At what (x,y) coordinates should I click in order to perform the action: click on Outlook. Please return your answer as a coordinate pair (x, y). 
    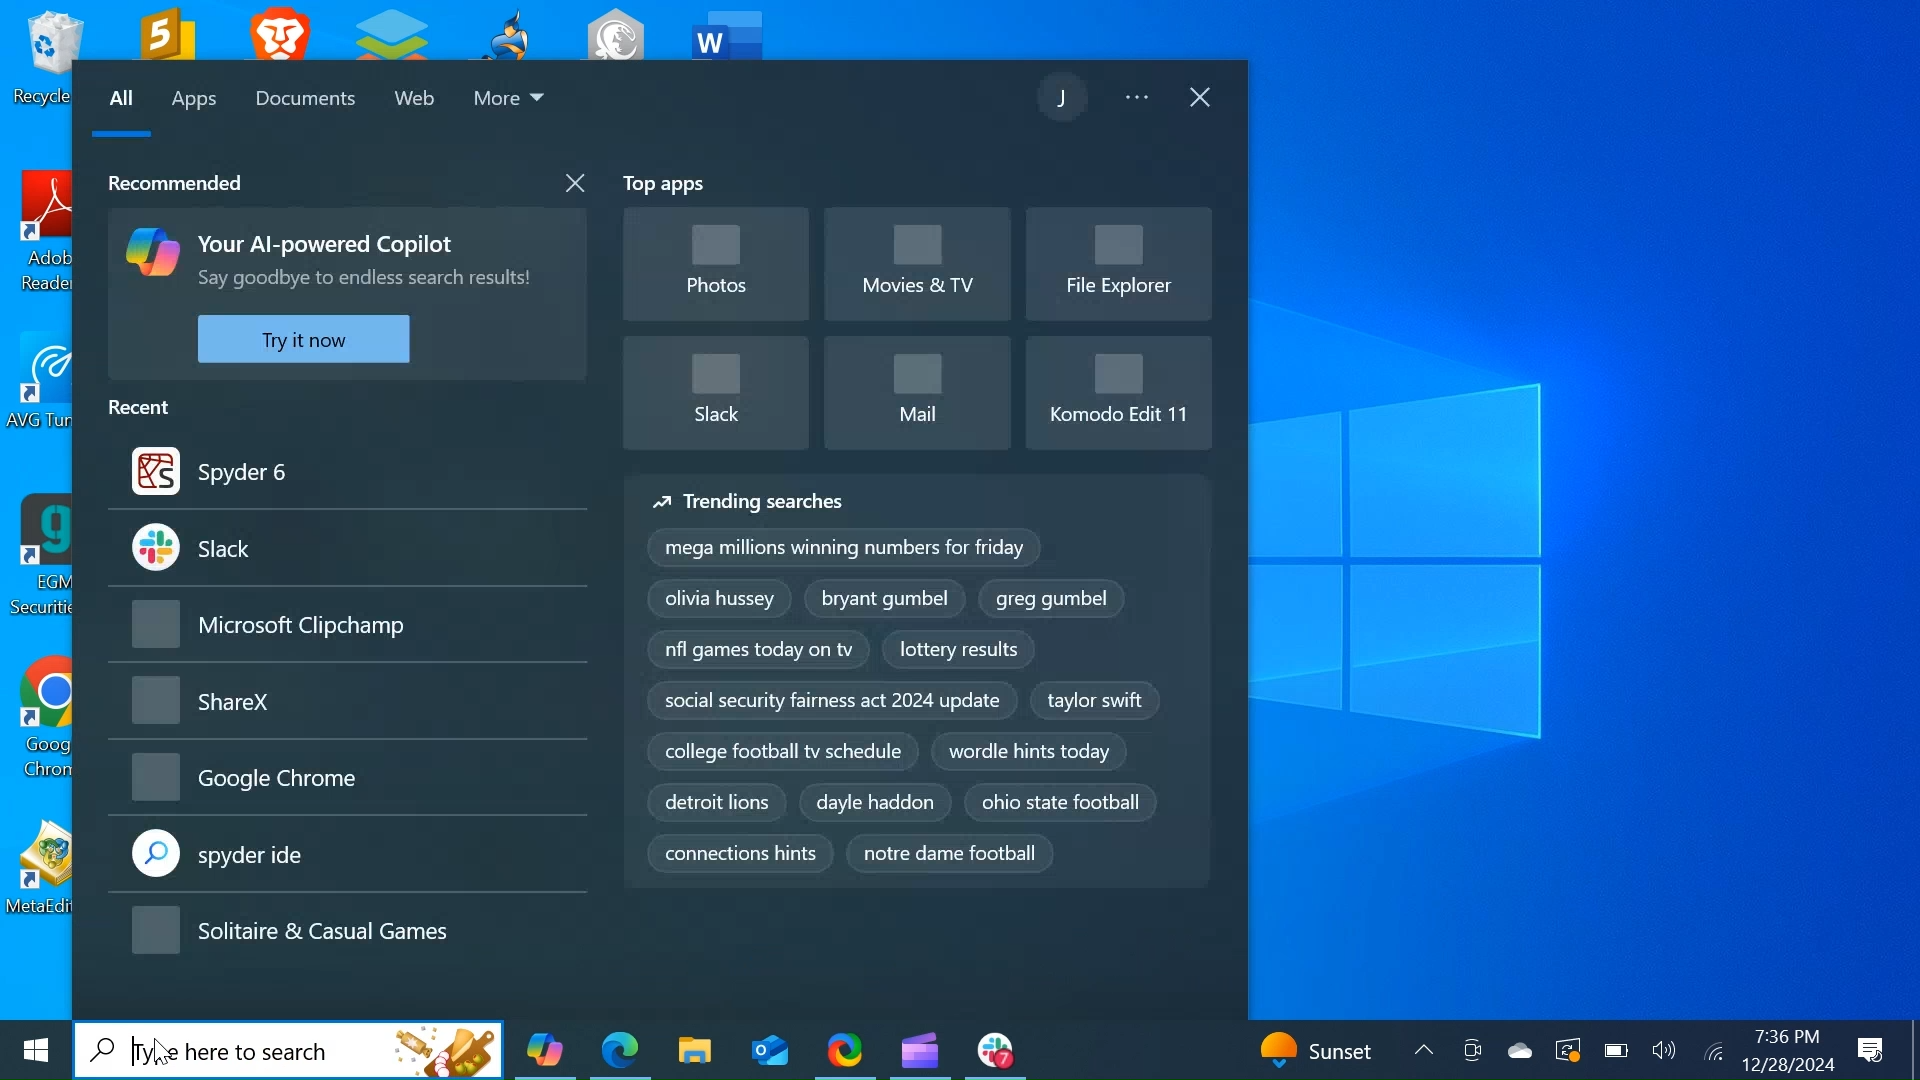
    Looking at the image, I should click on (769, 1050).